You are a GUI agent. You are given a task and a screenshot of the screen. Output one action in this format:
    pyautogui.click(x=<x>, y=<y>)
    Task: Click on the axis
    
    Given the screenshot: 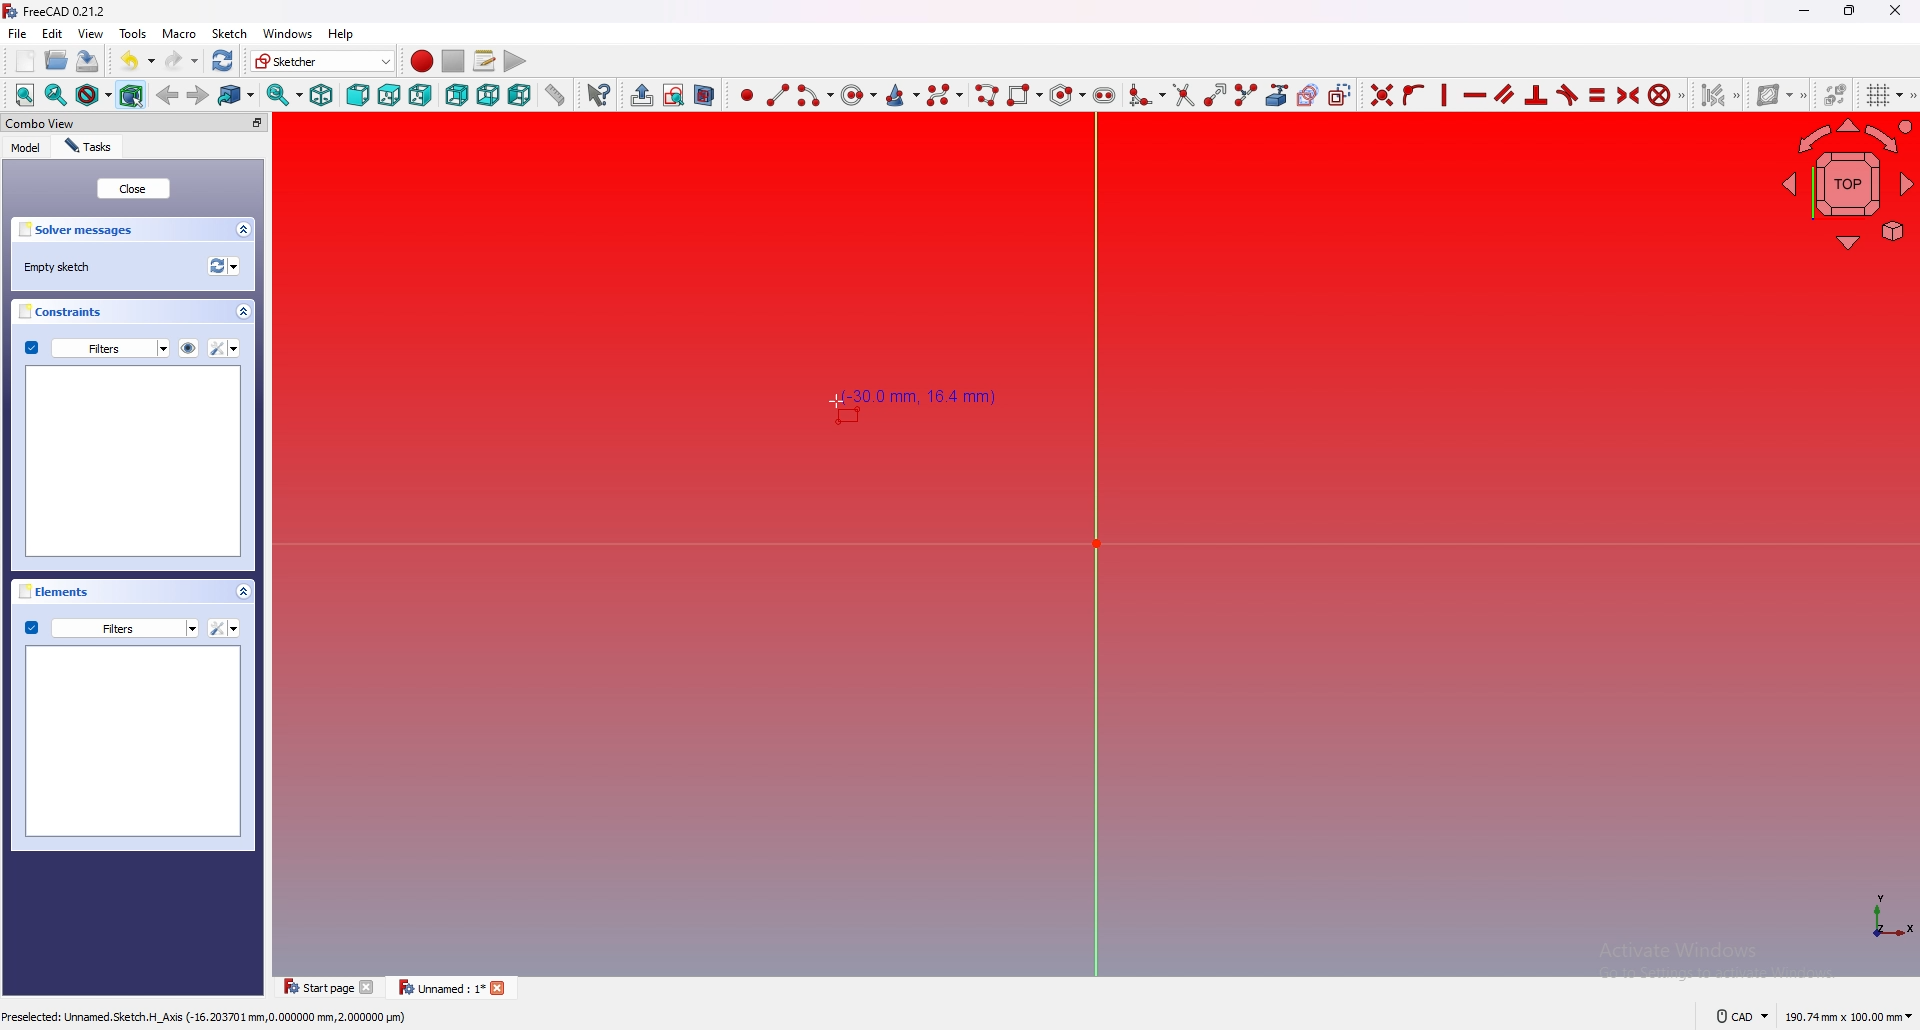 What is the action you would take?
    pyautogui.click(x=1889, y=920)
    